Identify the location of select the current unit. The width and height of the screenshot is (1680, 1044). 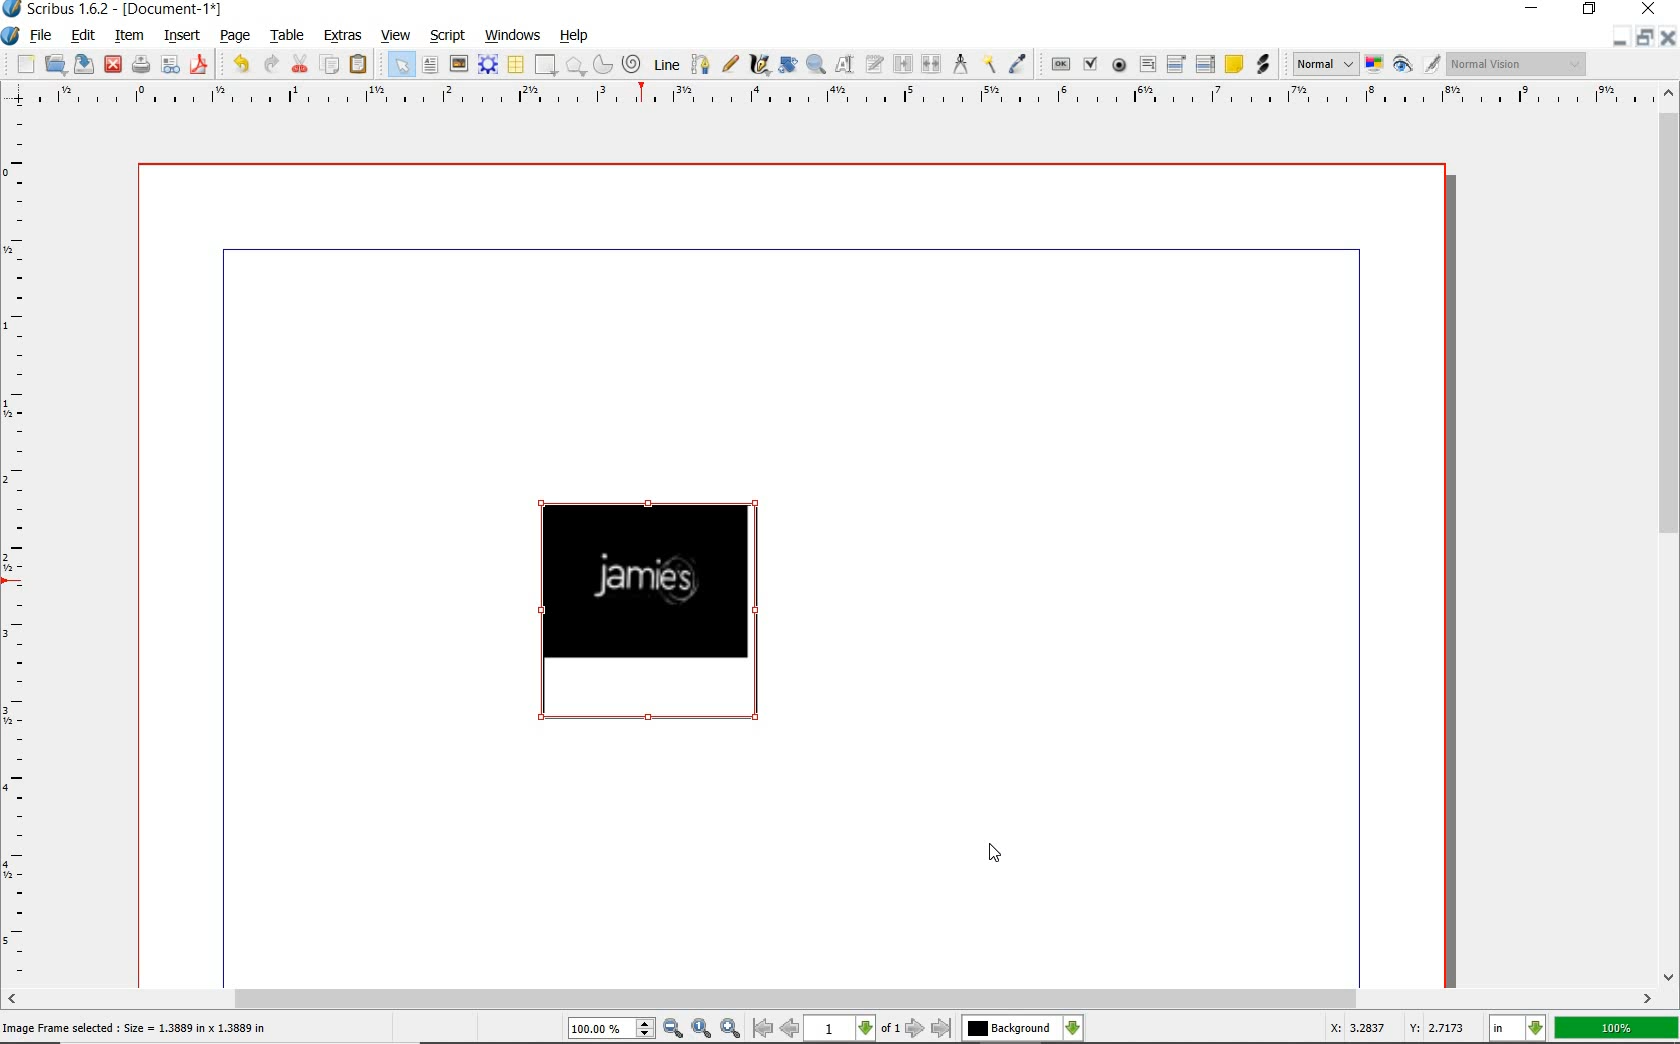
(1519, 1030).